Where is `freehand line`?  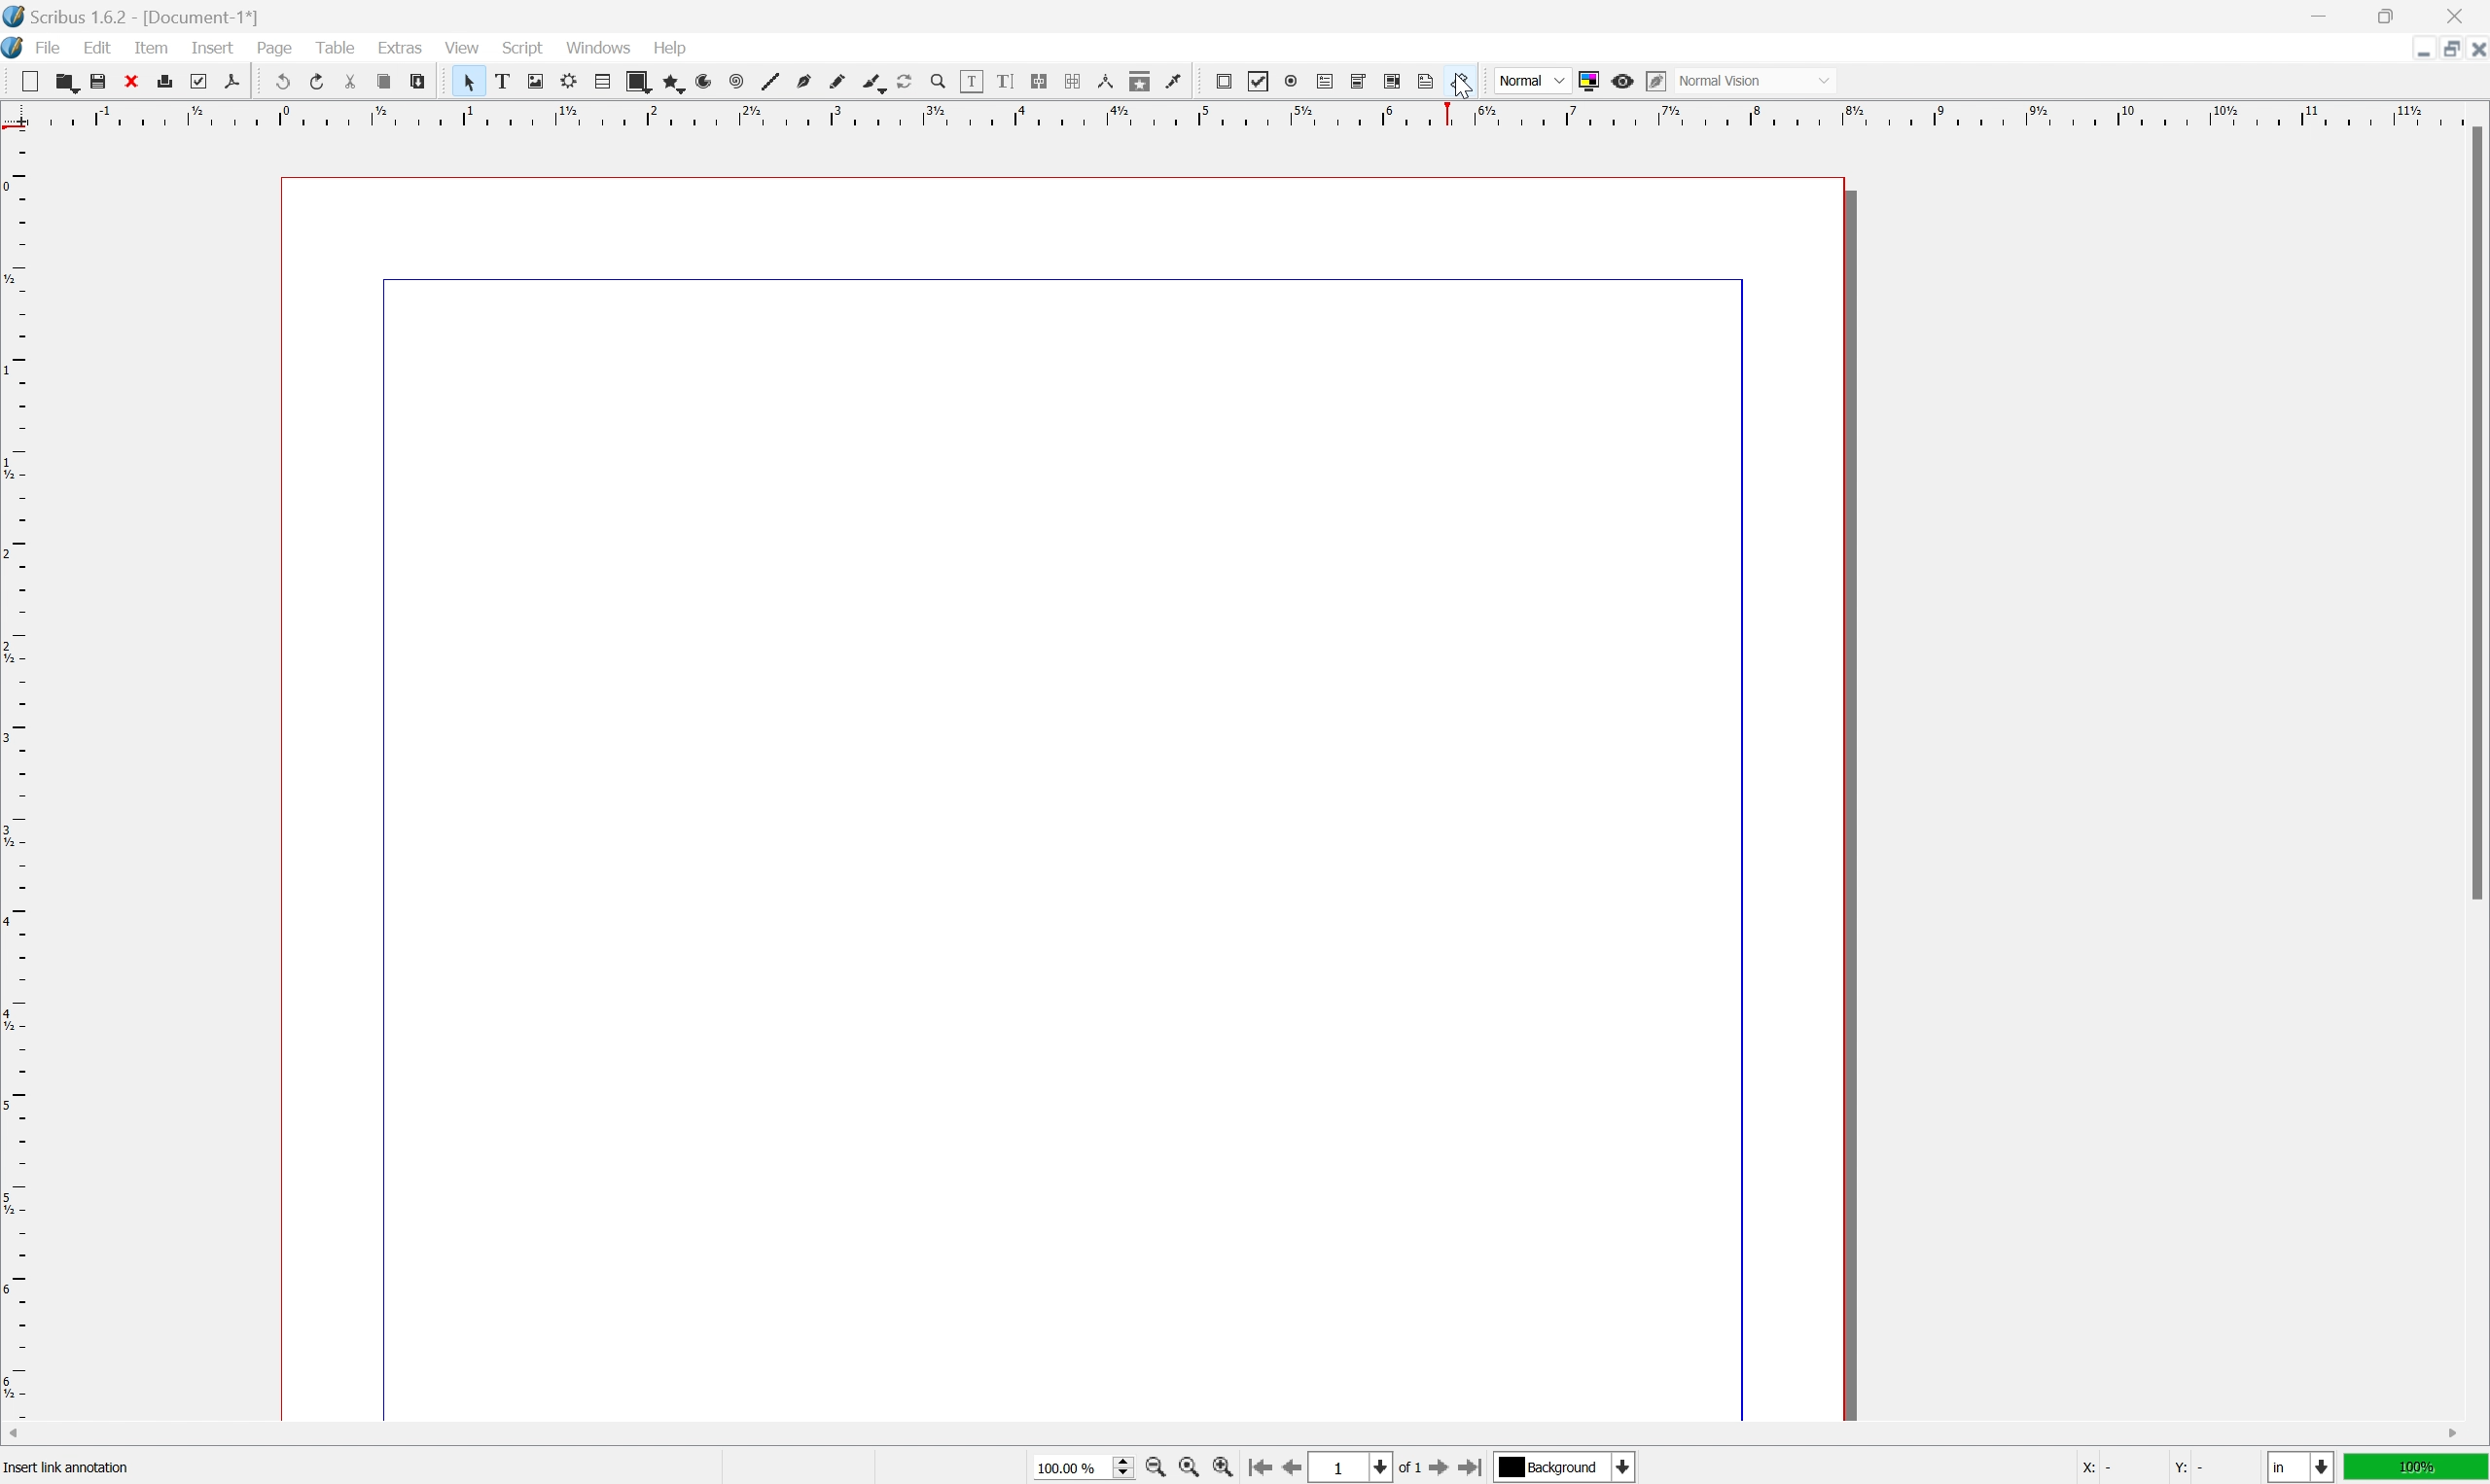
freehand line is located at coordinates (837, 83).